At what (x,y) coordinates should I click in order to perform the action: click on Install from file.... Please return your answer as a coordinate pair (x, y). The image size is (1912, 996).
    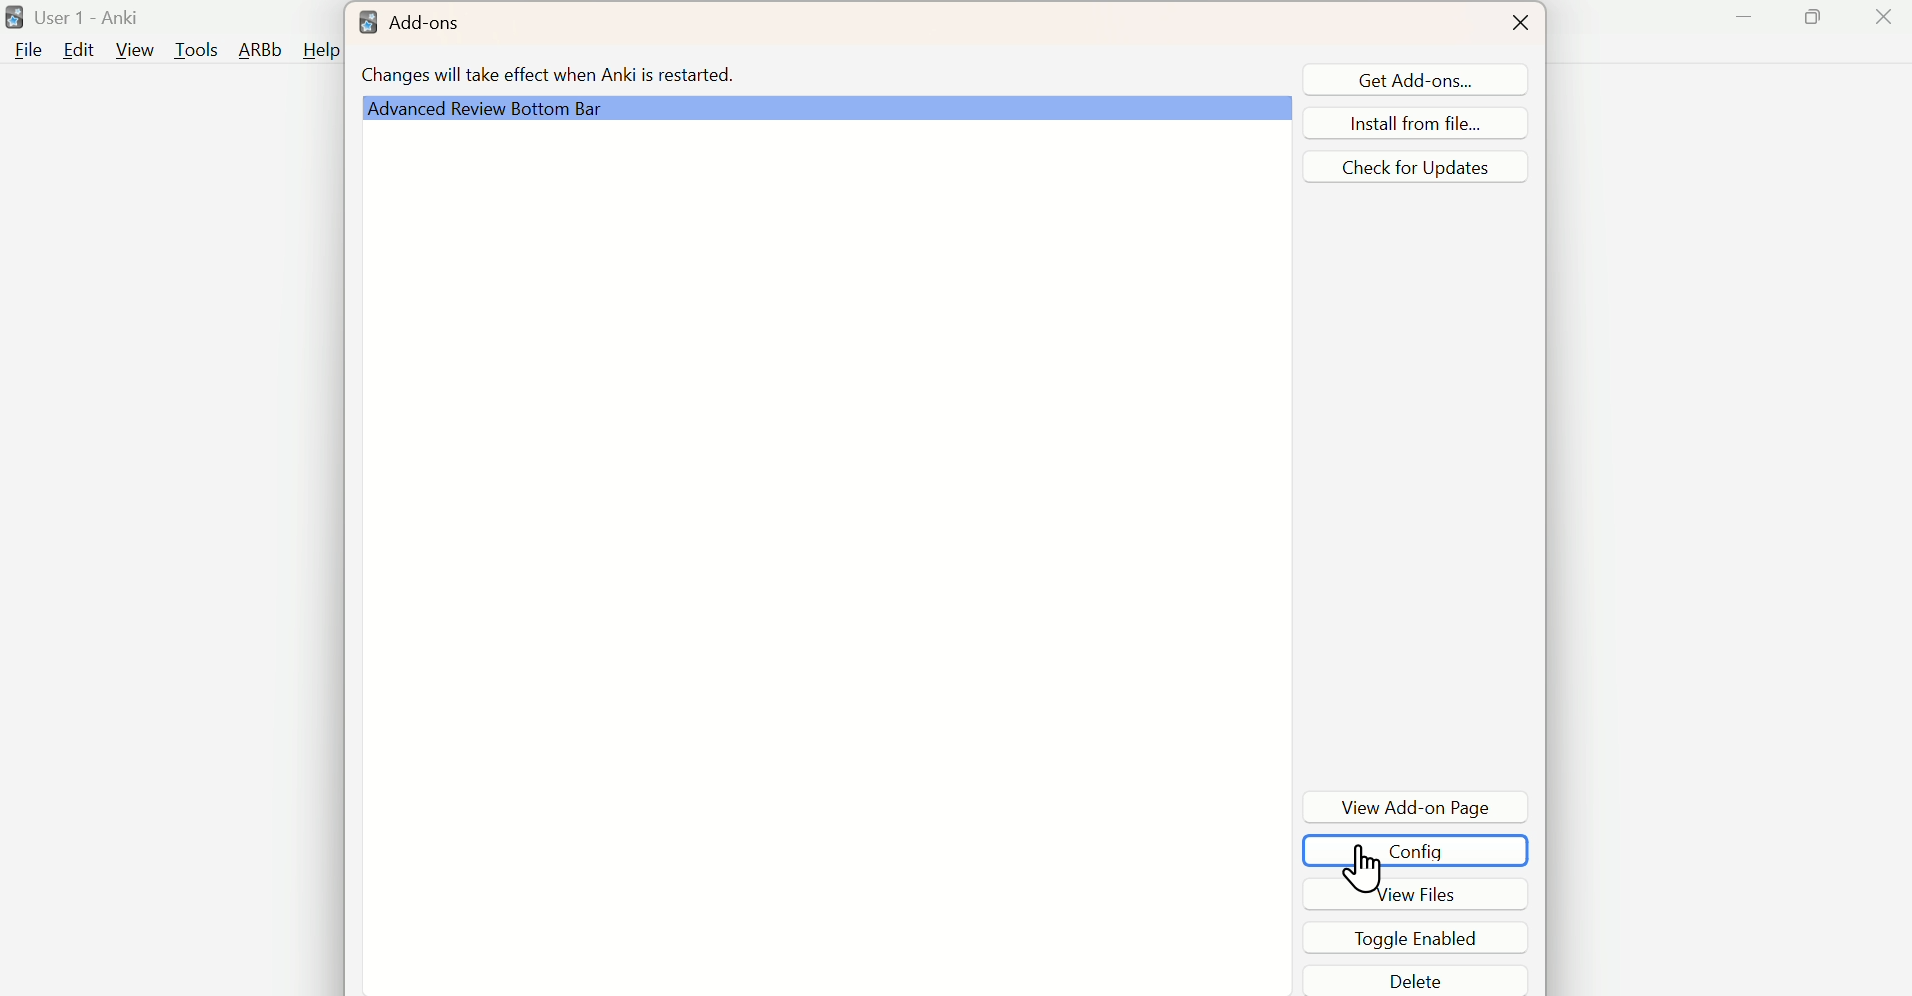
    Looking at the image, I should click on (1410, 122).